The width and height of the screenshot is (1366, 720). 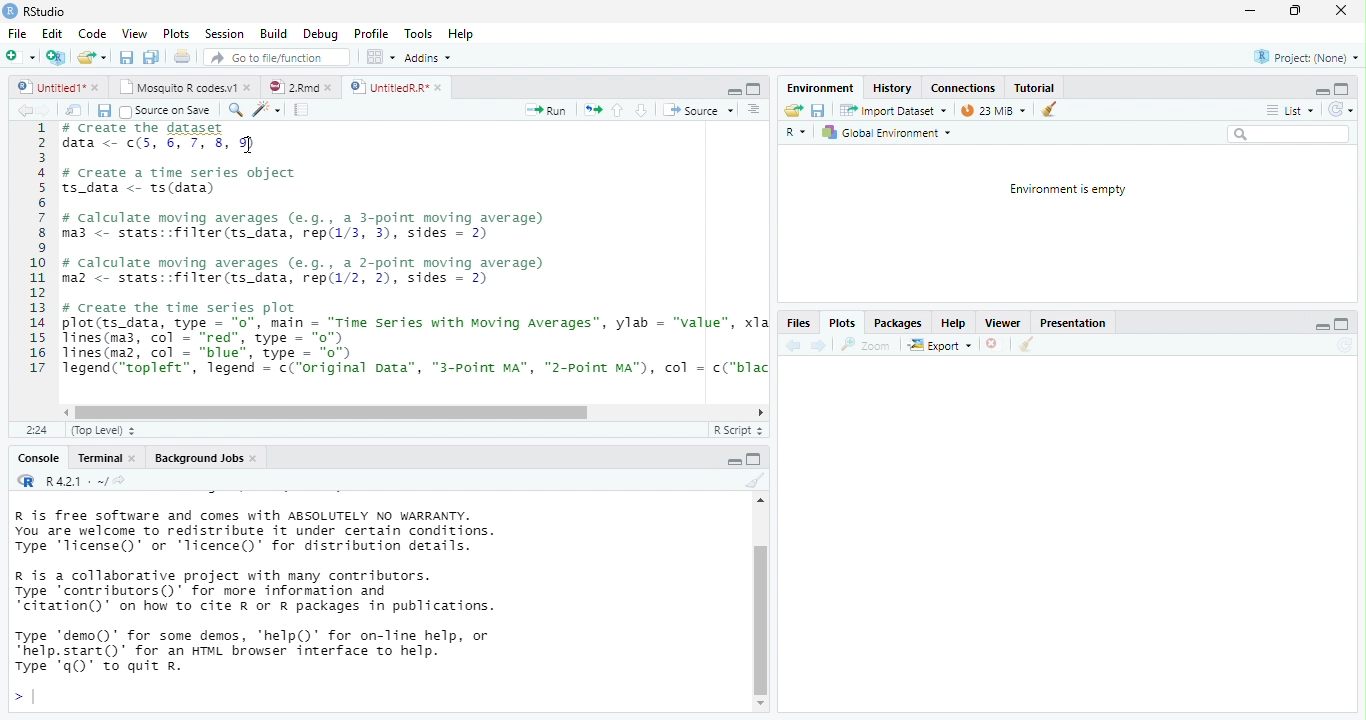 What do you see at coordinates (197, 458) in the screenshot?
I see `Background Jobs` at bounding box center [197, 458].